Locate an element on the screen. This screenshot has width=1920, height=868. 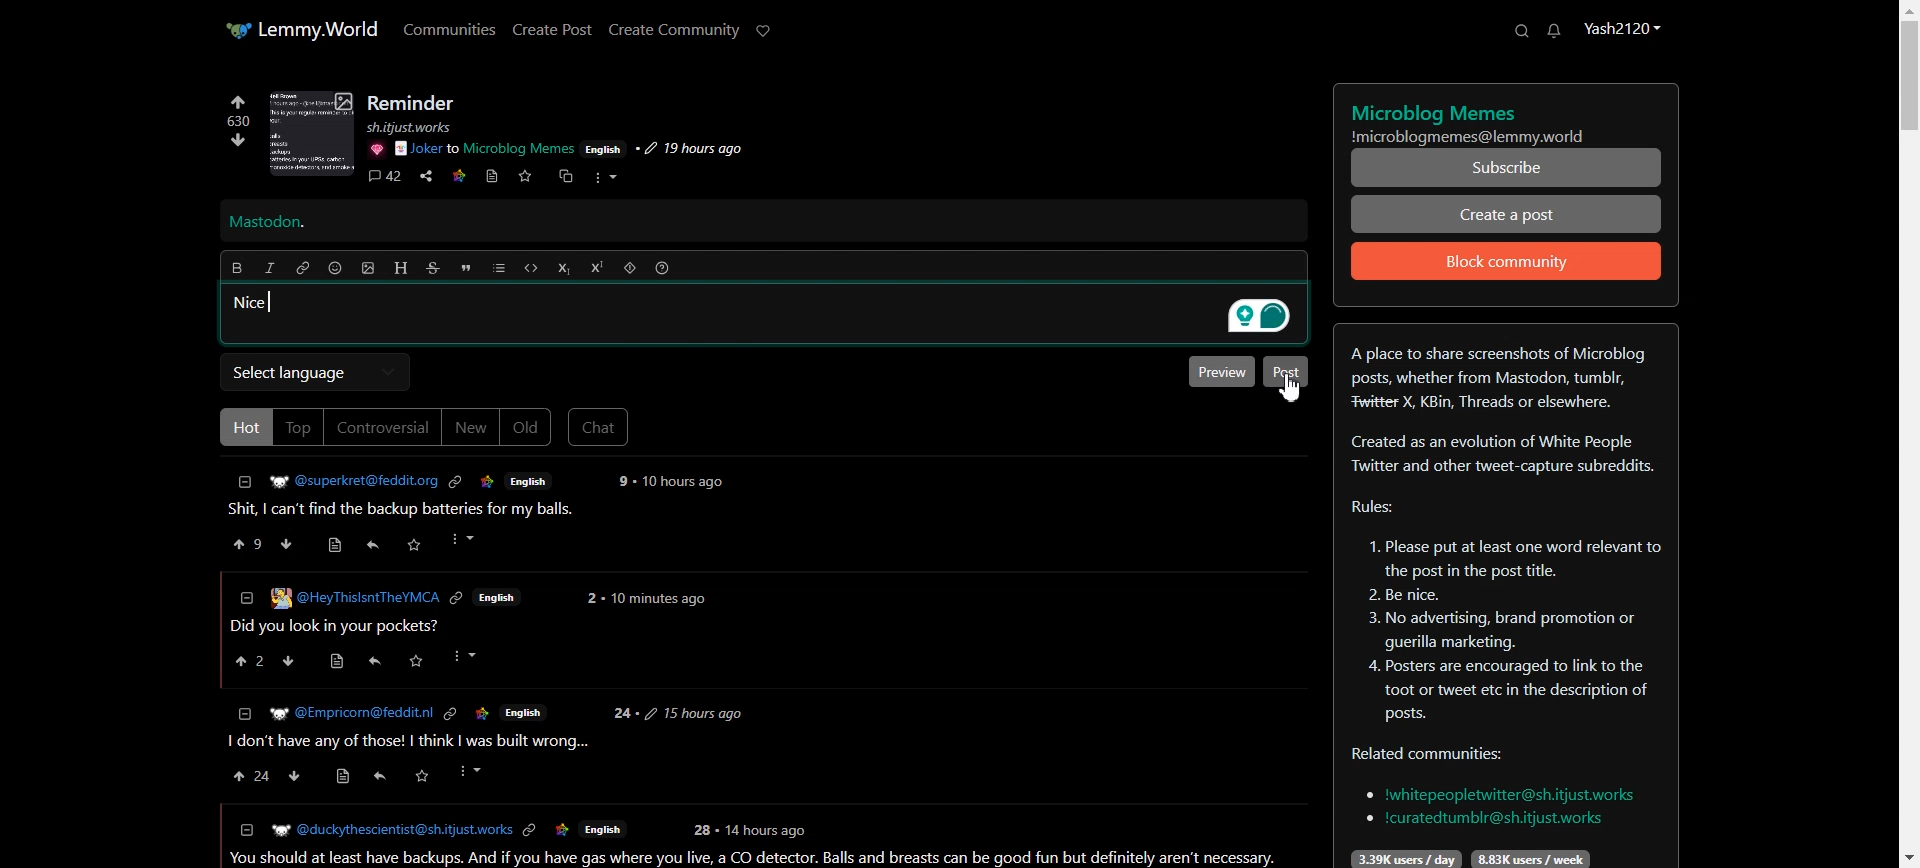
Profile picture is located at coordinates (312, 133).